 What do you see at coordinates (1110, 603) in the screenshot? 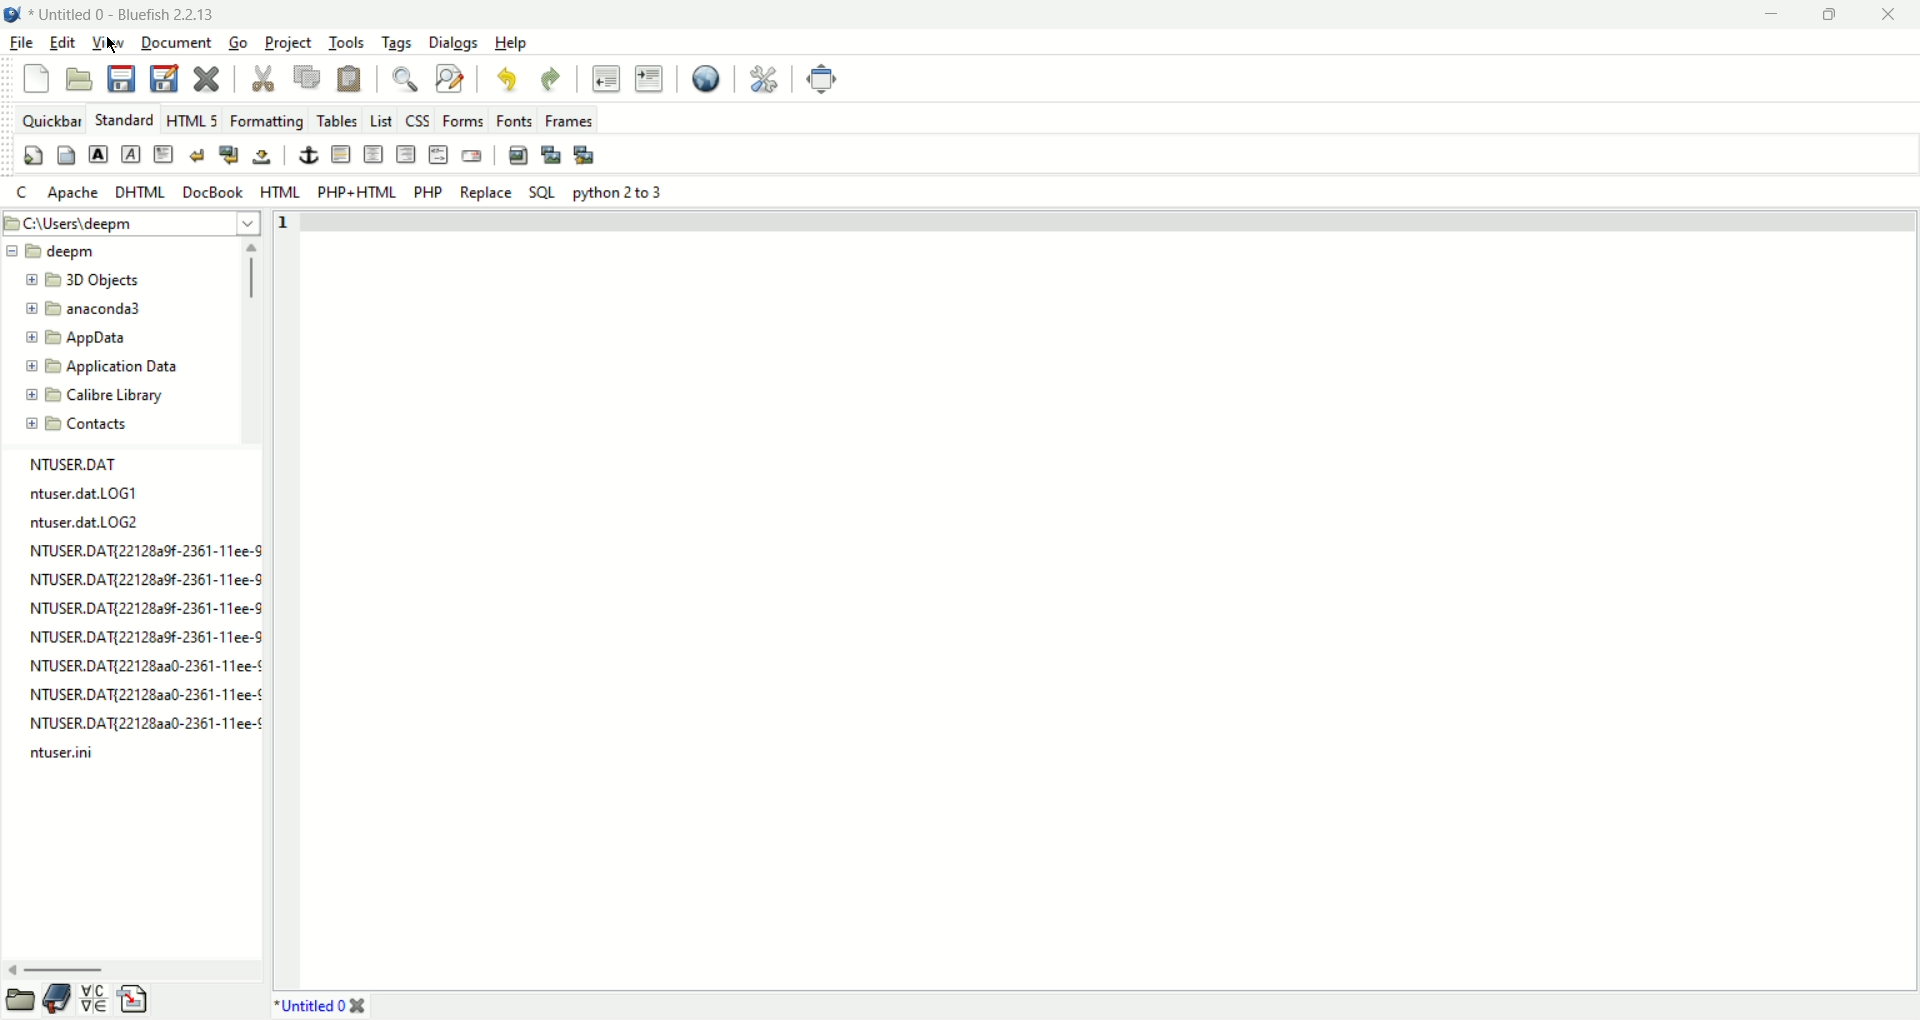
I see `editor` at bounding box center [1110, 603].